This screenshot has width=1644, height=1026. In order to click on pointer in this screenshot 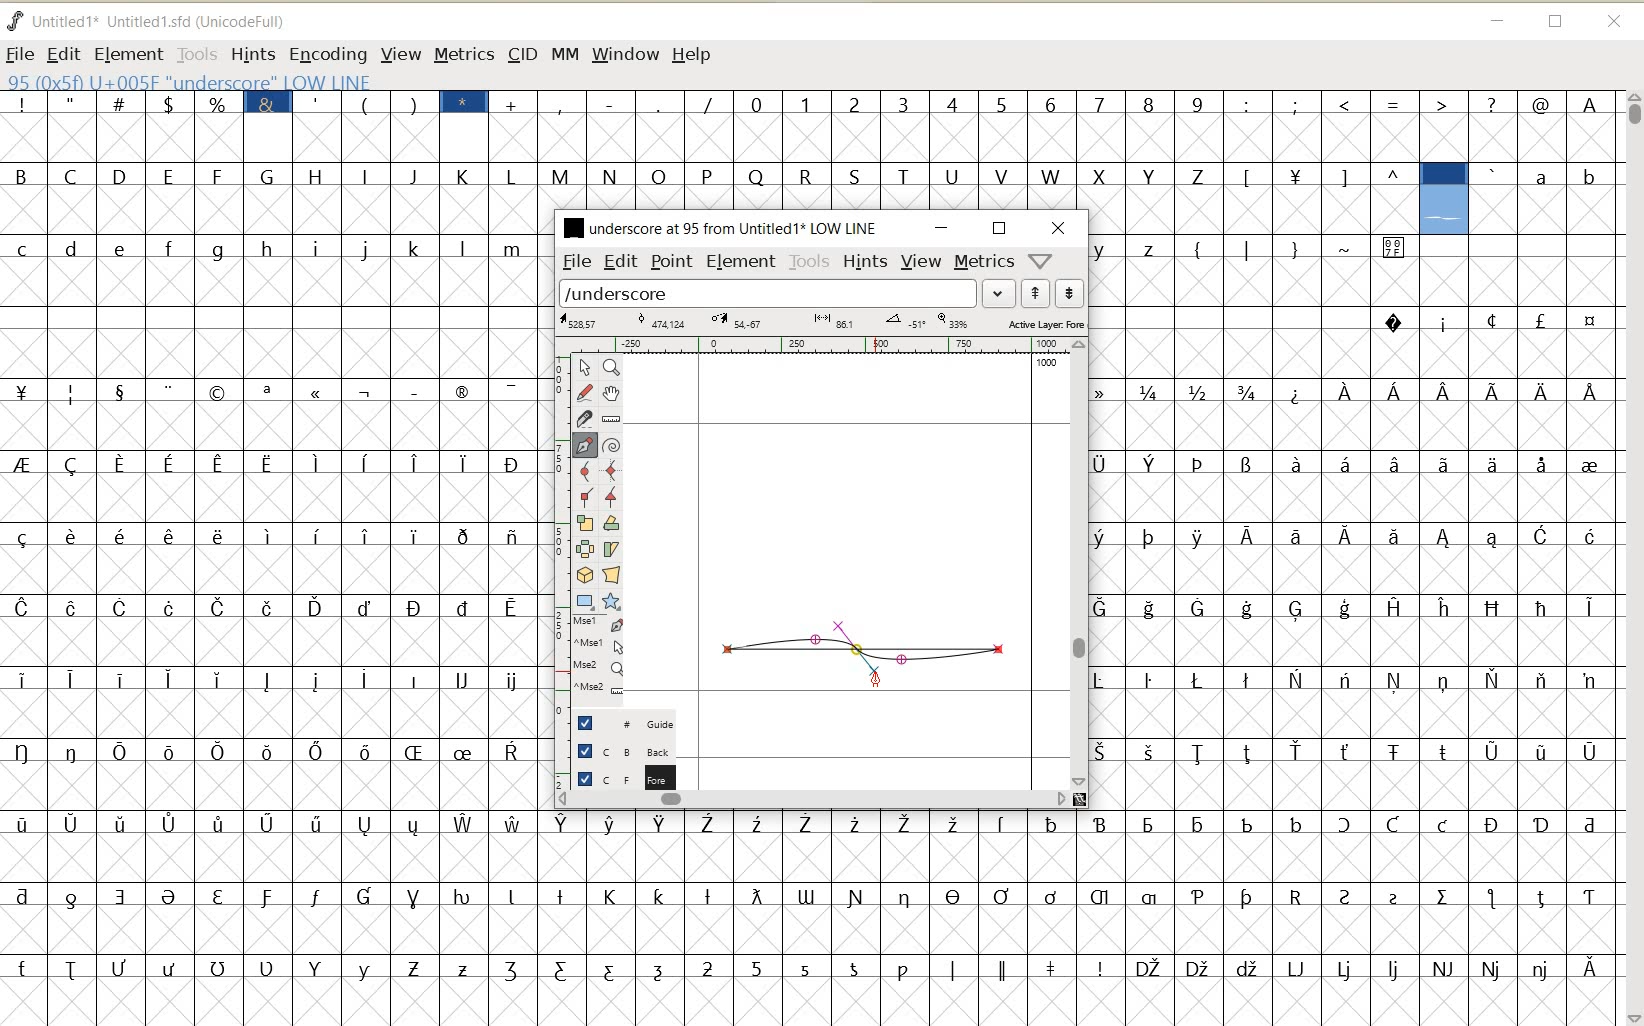, I will do `click(583, 368)`.